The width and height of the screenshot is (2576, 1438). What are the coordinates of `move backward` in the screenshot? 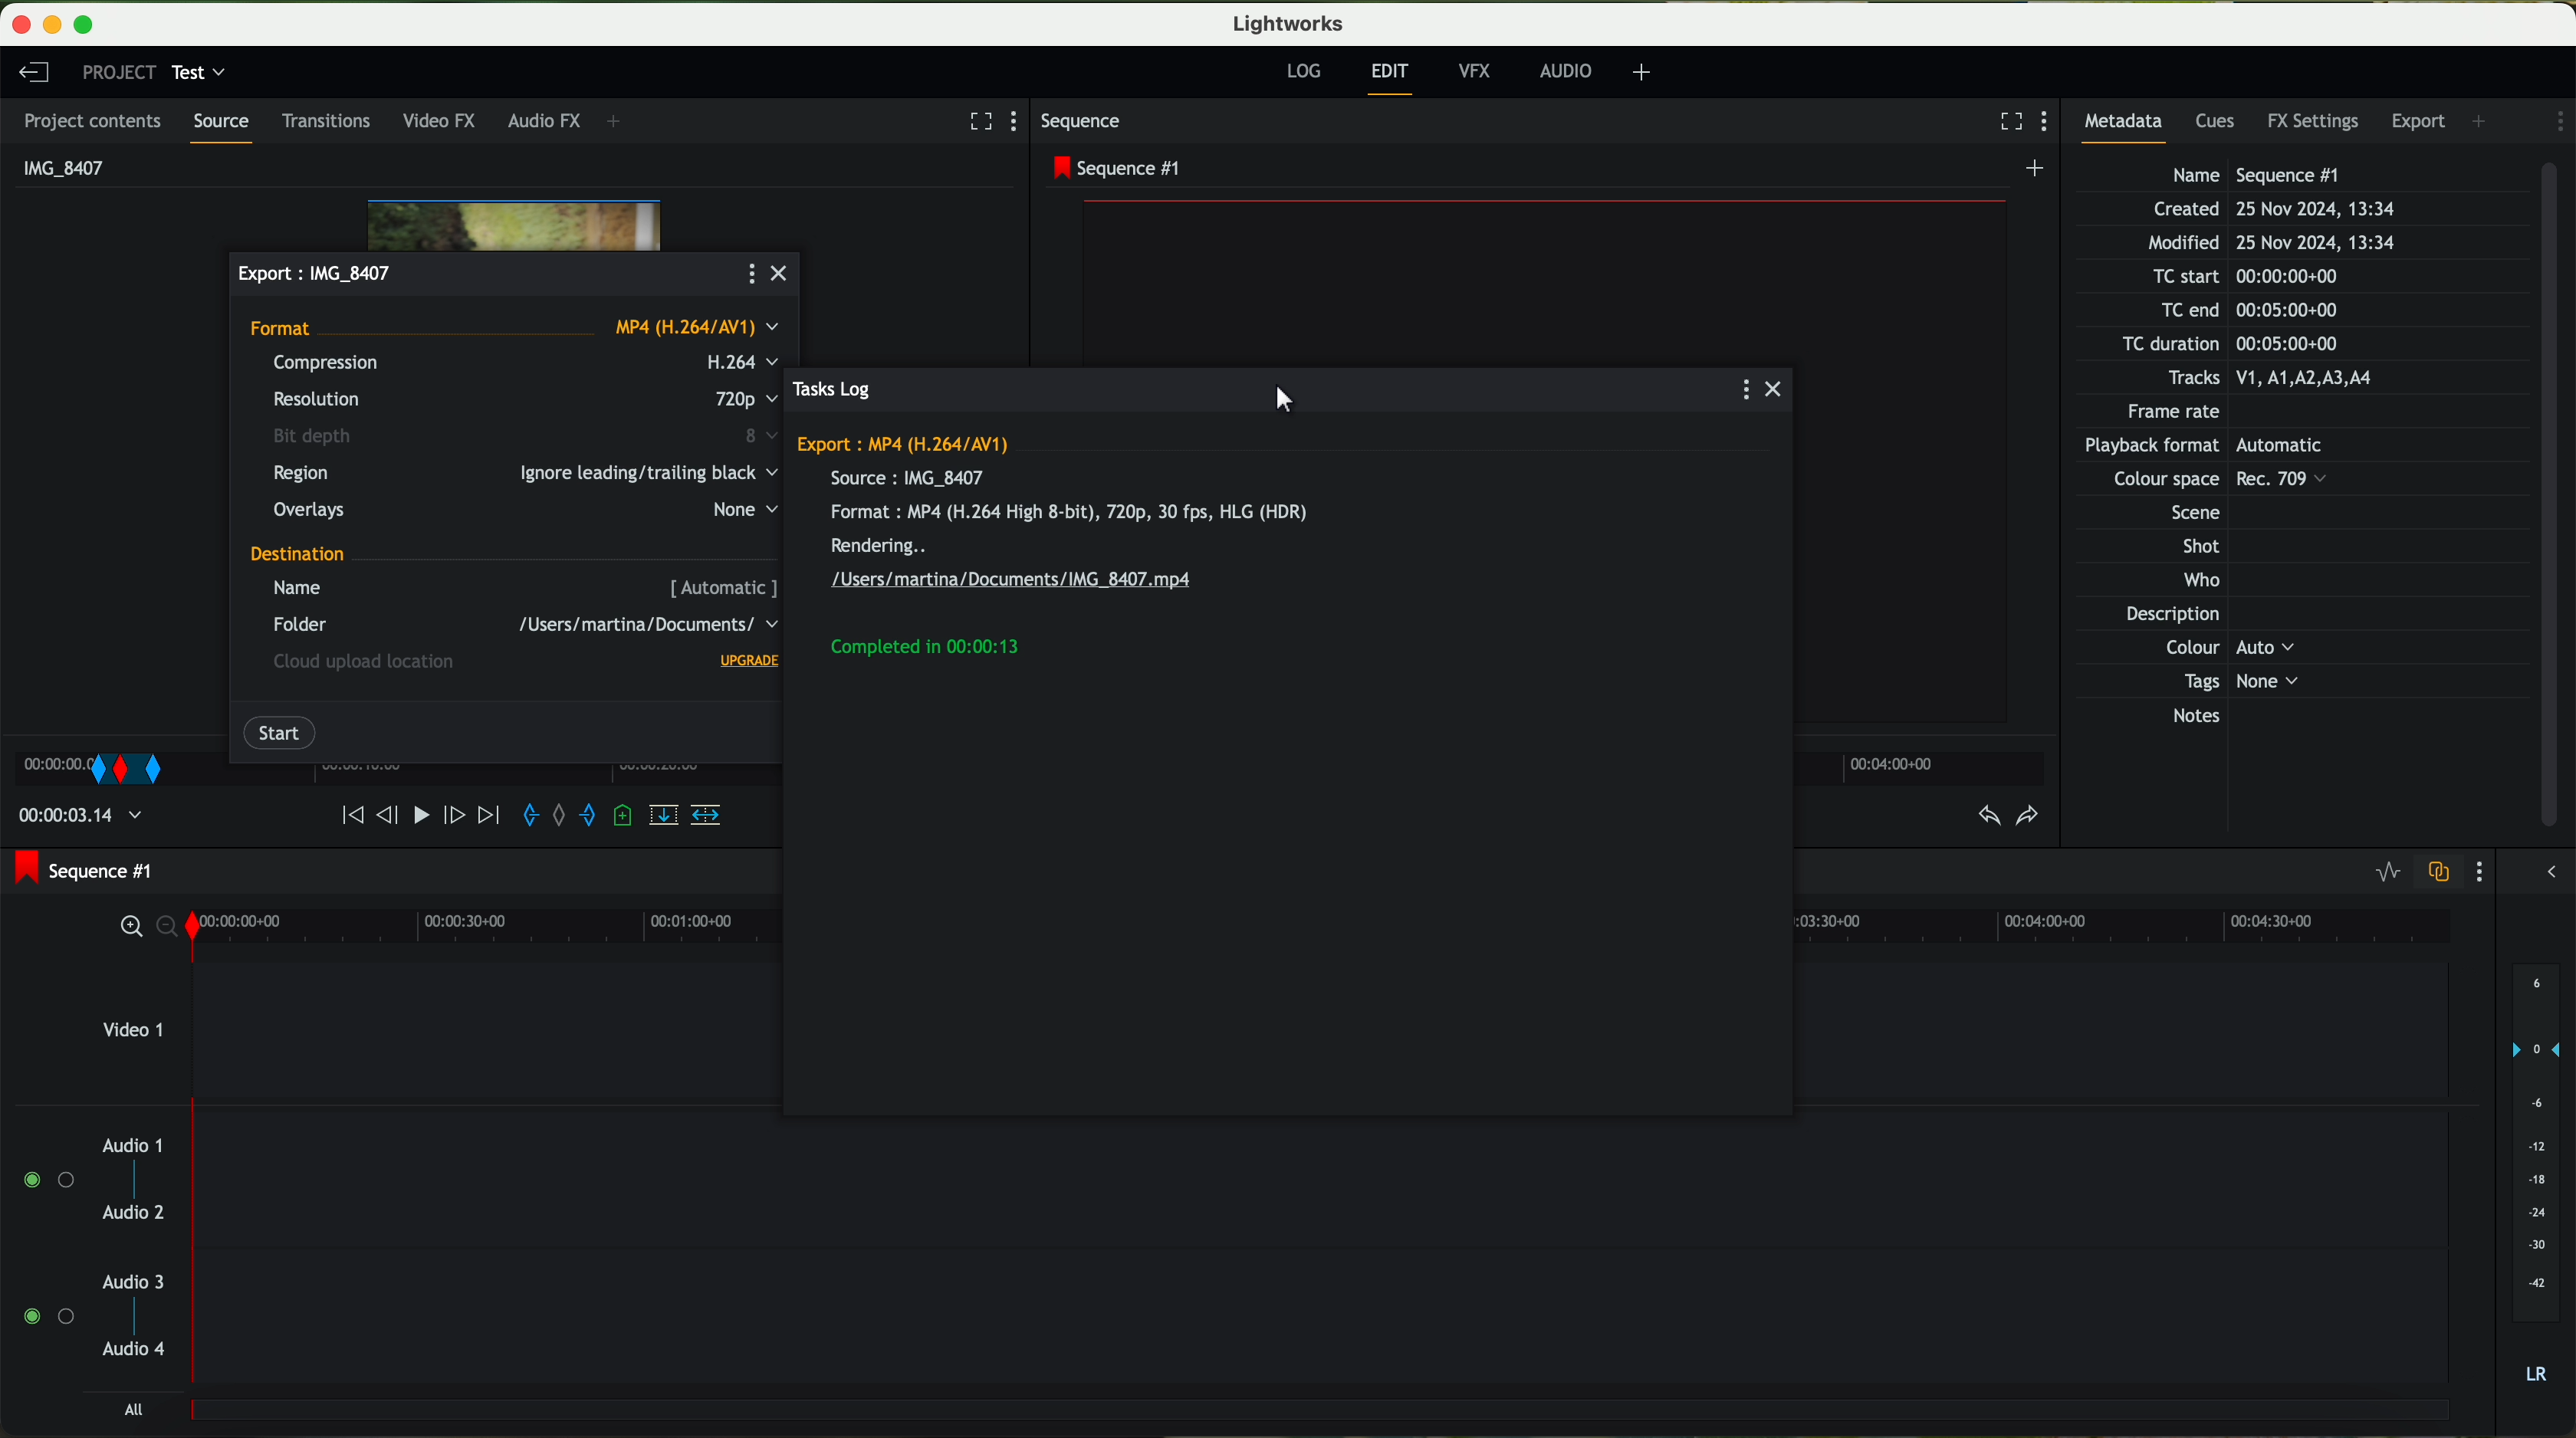 It's located at (341, 816).